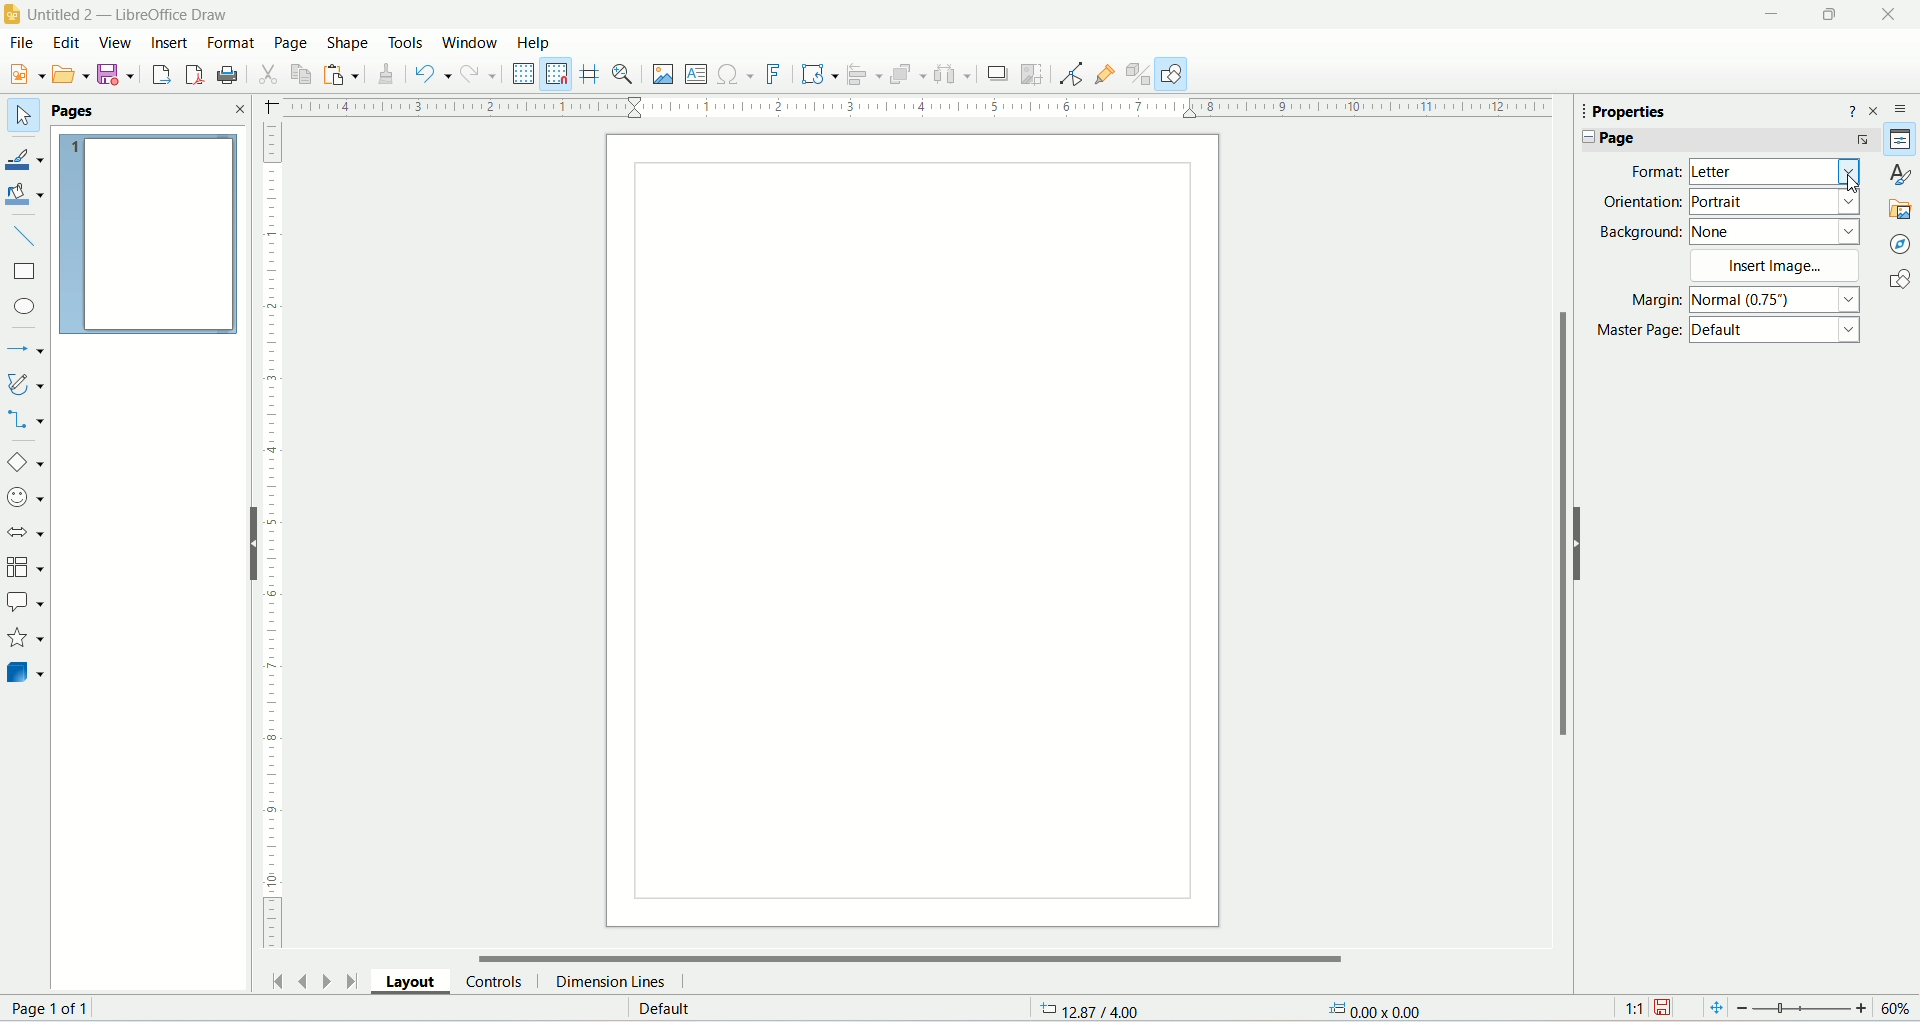 Image resolution: width=1920 pixels, height=1022 pixels. Describe the element at coordinates (291, 42) in the screenshot. I see `page` at that location.